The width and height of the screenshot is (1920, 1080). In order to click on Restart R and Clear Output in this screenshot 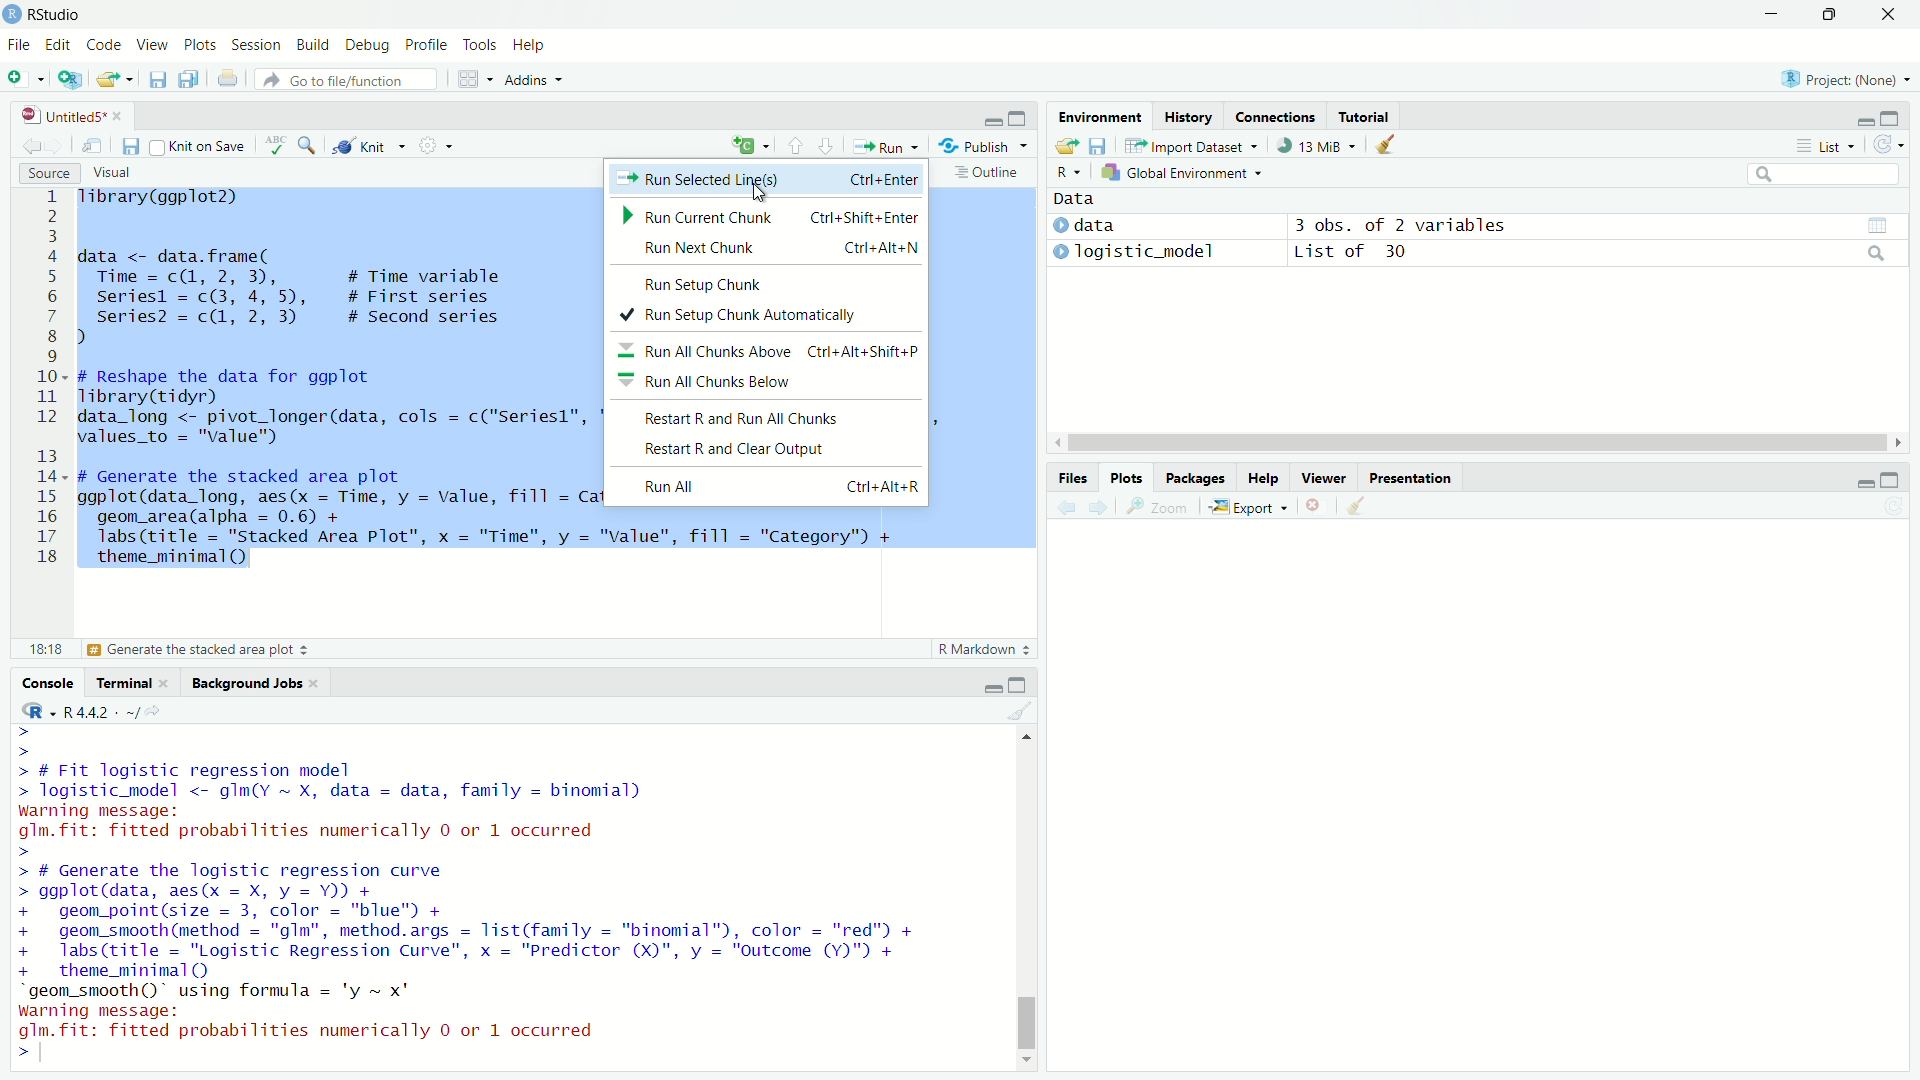, I will do `click(747, 447)`.